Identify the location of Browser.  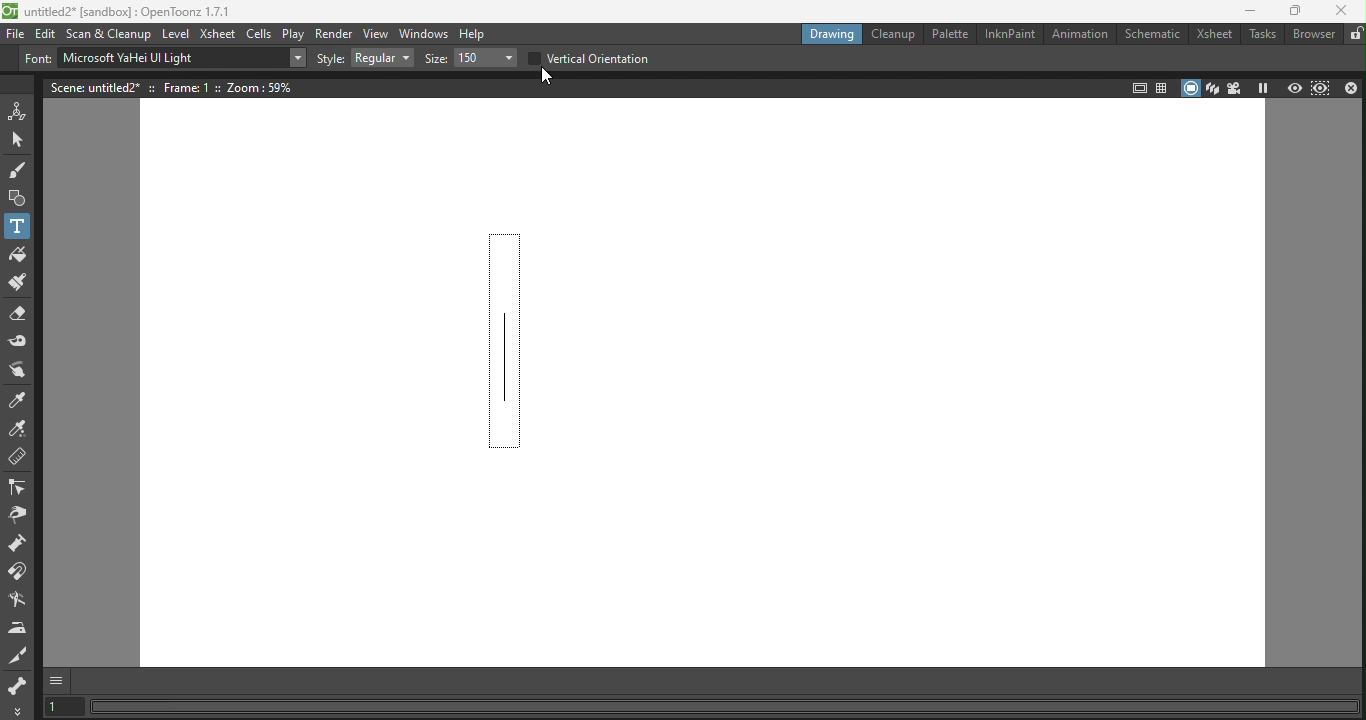
(1310, 35).